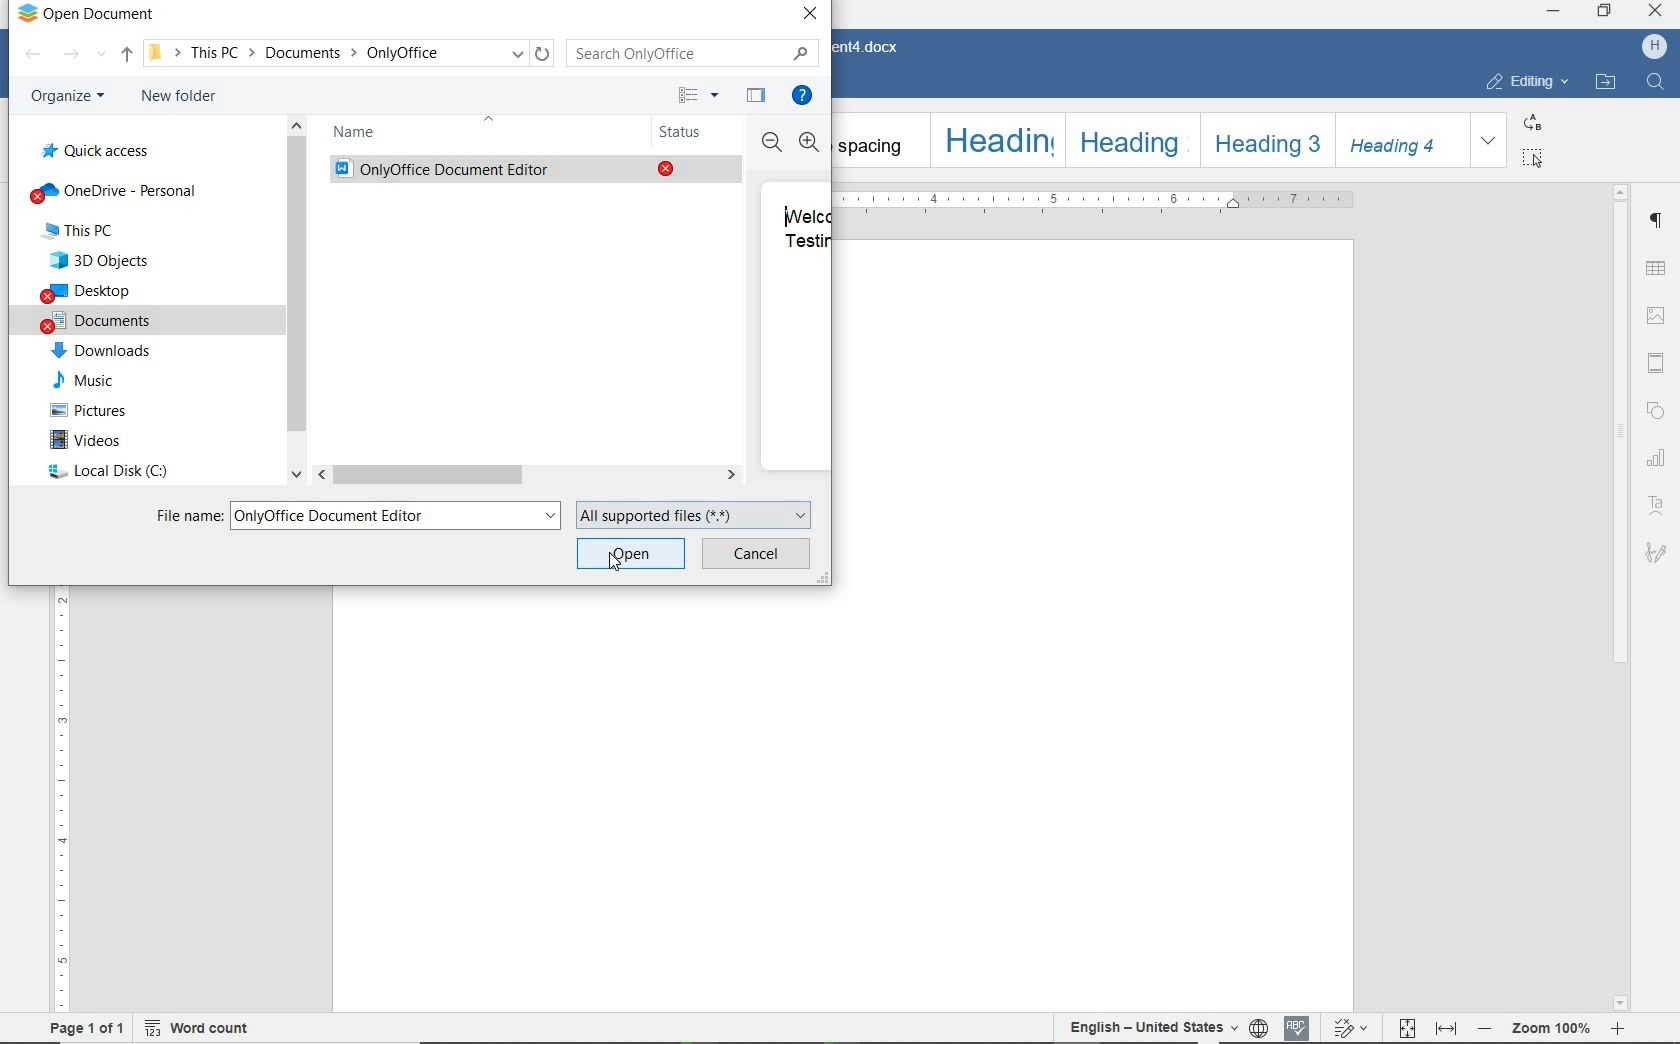  Describe the element at coordinates (96, 261) in the screenshot. I see `3D Objects` at that location.